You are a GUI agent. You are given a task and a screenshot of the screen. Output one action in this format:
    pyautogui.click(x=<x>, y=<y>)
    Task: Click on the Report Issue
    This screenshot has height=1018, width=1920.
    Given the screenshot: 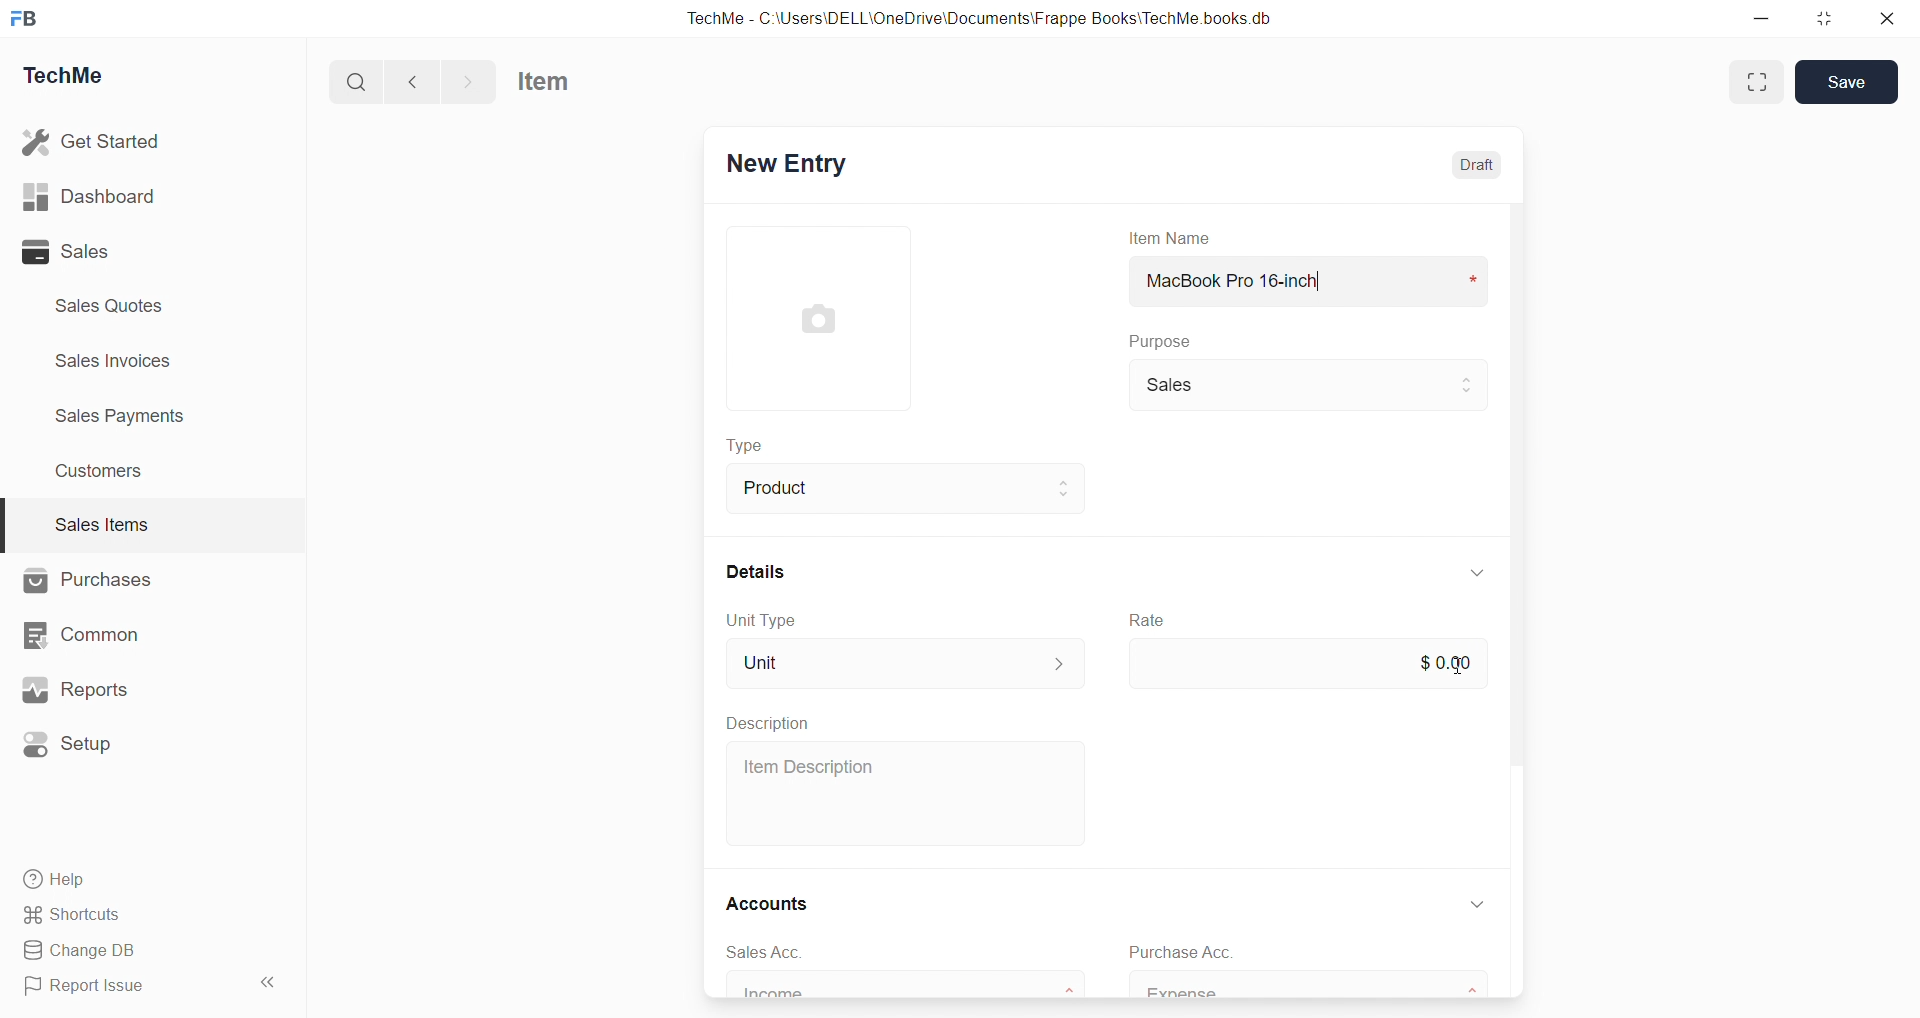 What is the action you would take?
    pyautogui.click(x=89, y=987)
    